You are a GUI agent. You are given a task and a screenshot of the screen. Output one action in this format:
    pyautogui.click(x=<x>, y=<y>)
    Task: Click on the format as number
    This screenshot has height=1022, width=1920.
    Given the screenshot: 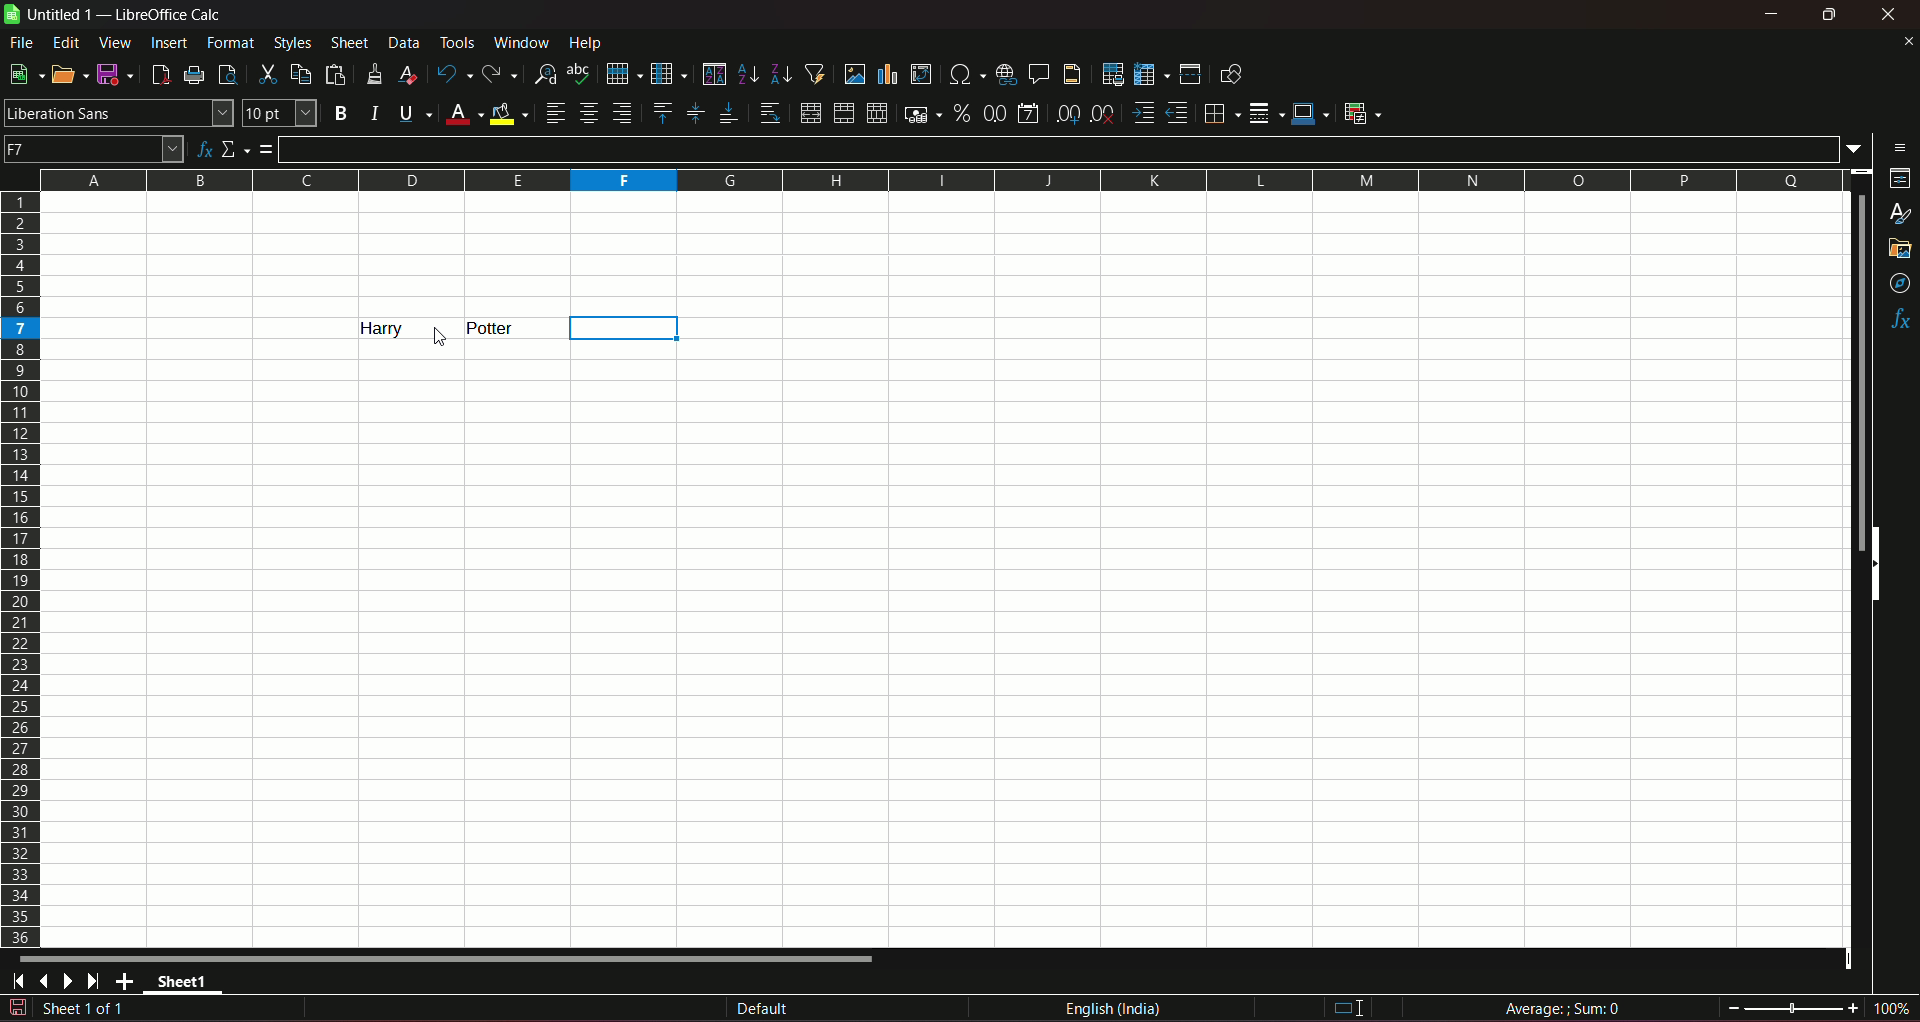 What is the action you would take?
    pyautogui.click(x=994, y=112)
    